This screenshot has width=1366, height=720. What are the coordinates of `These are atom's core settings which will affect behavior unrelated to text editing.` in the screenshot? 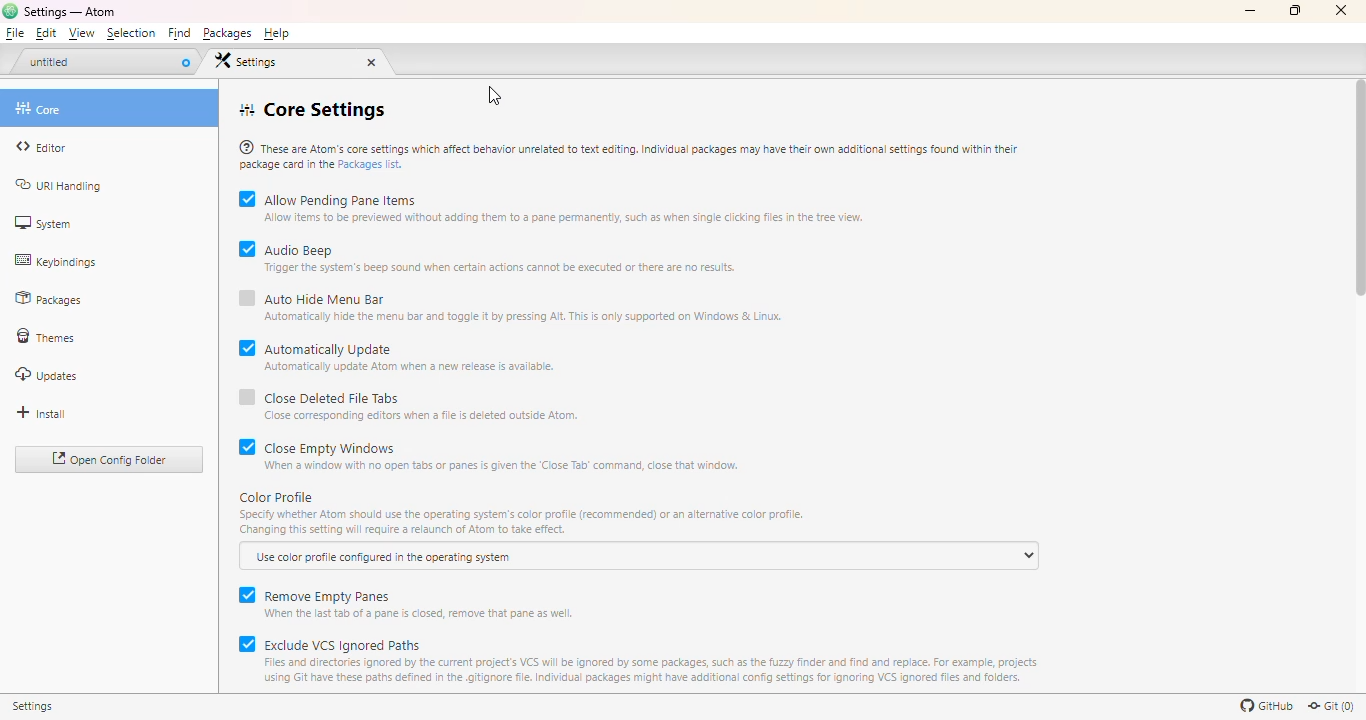 It's located at (629, 146).